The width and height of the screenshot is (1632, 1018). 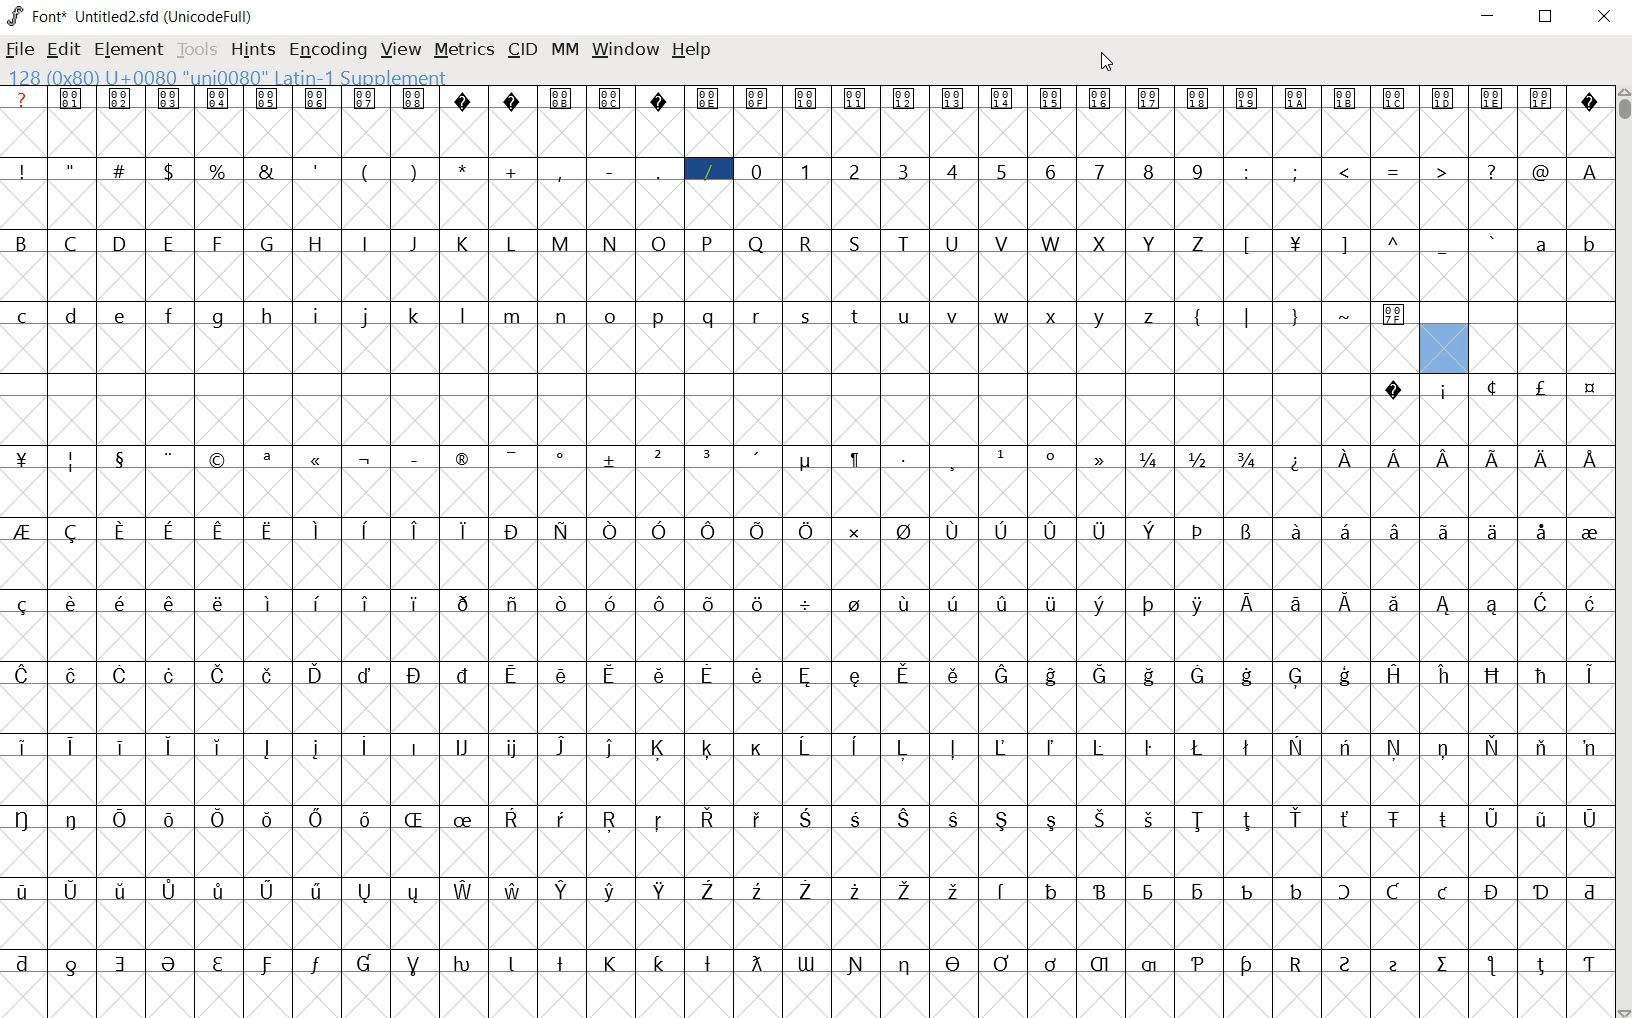 What do you see at coordinates (1198, 459) in the screenshot?
I see `glyph` at bounding box center [1198, 459].